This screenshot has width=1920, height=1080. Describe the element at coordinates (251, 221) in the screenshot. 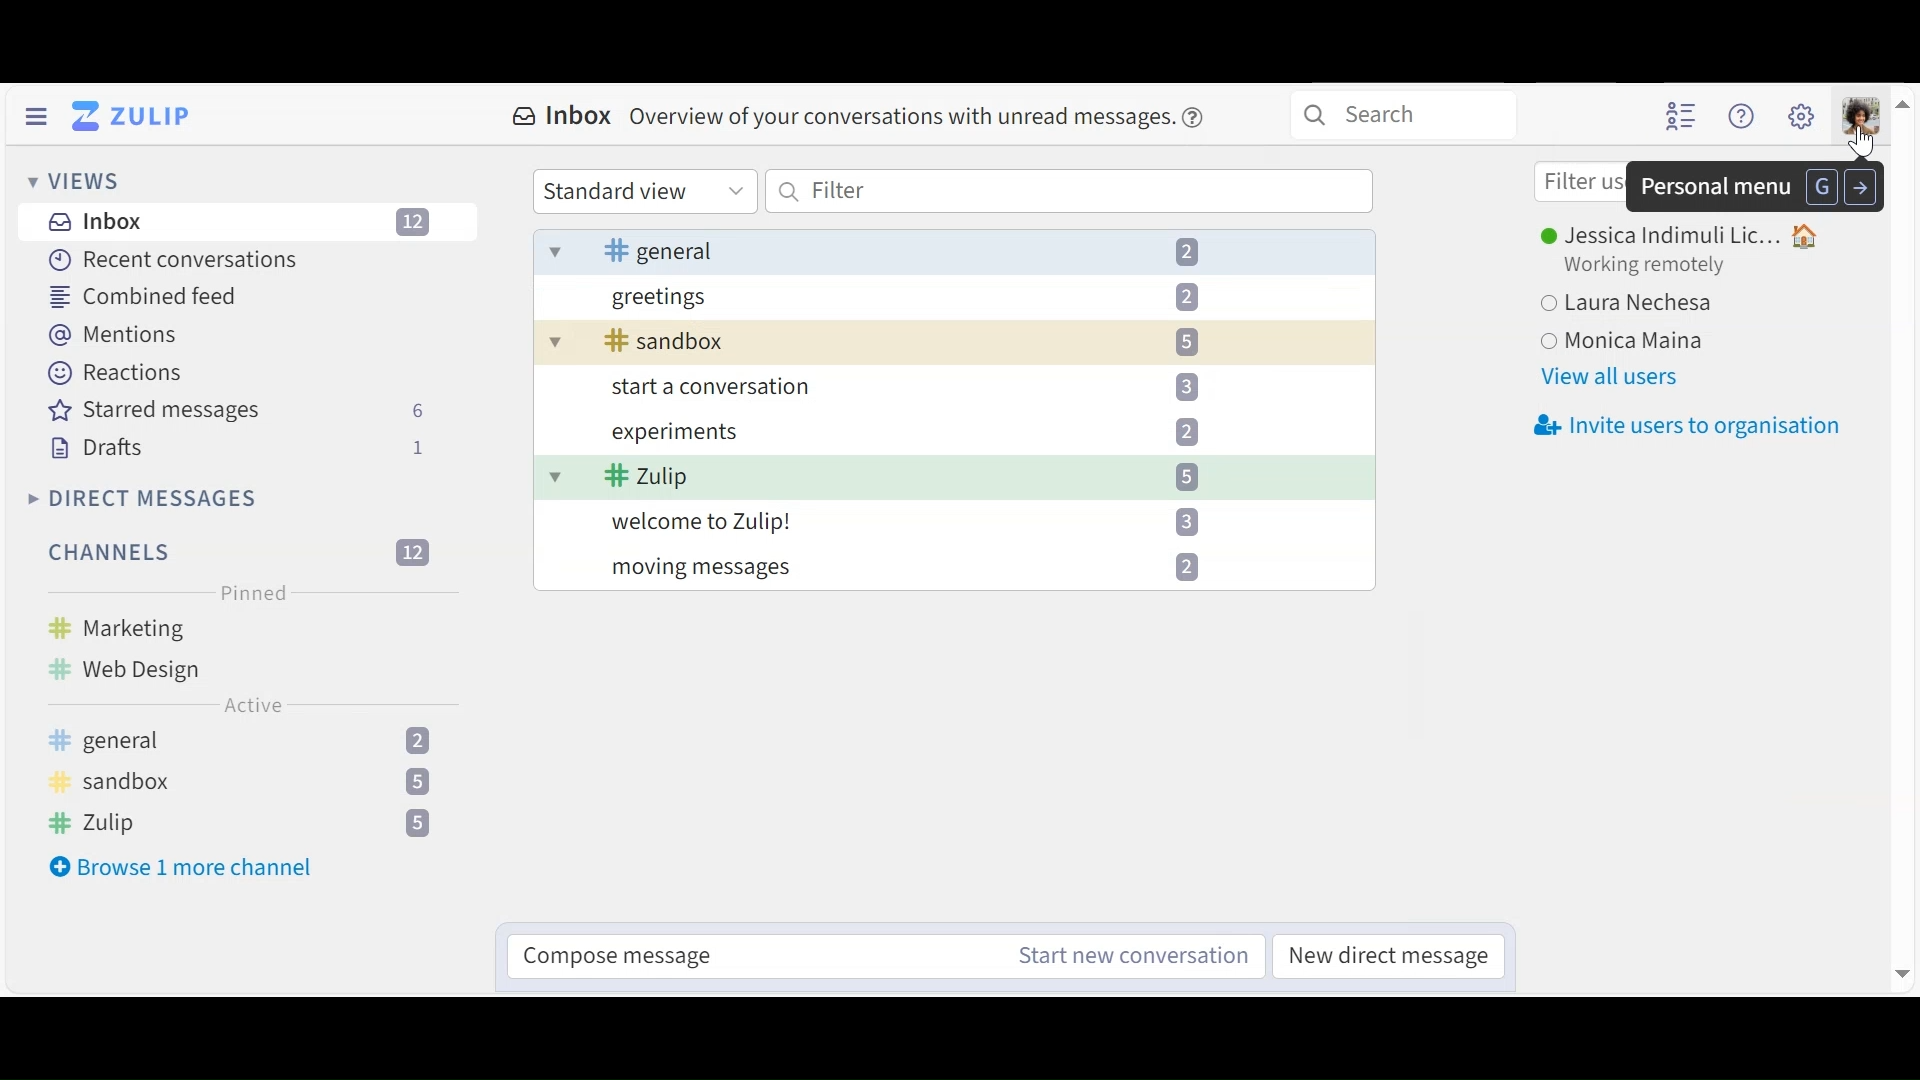

I see `Inbox` at that location.